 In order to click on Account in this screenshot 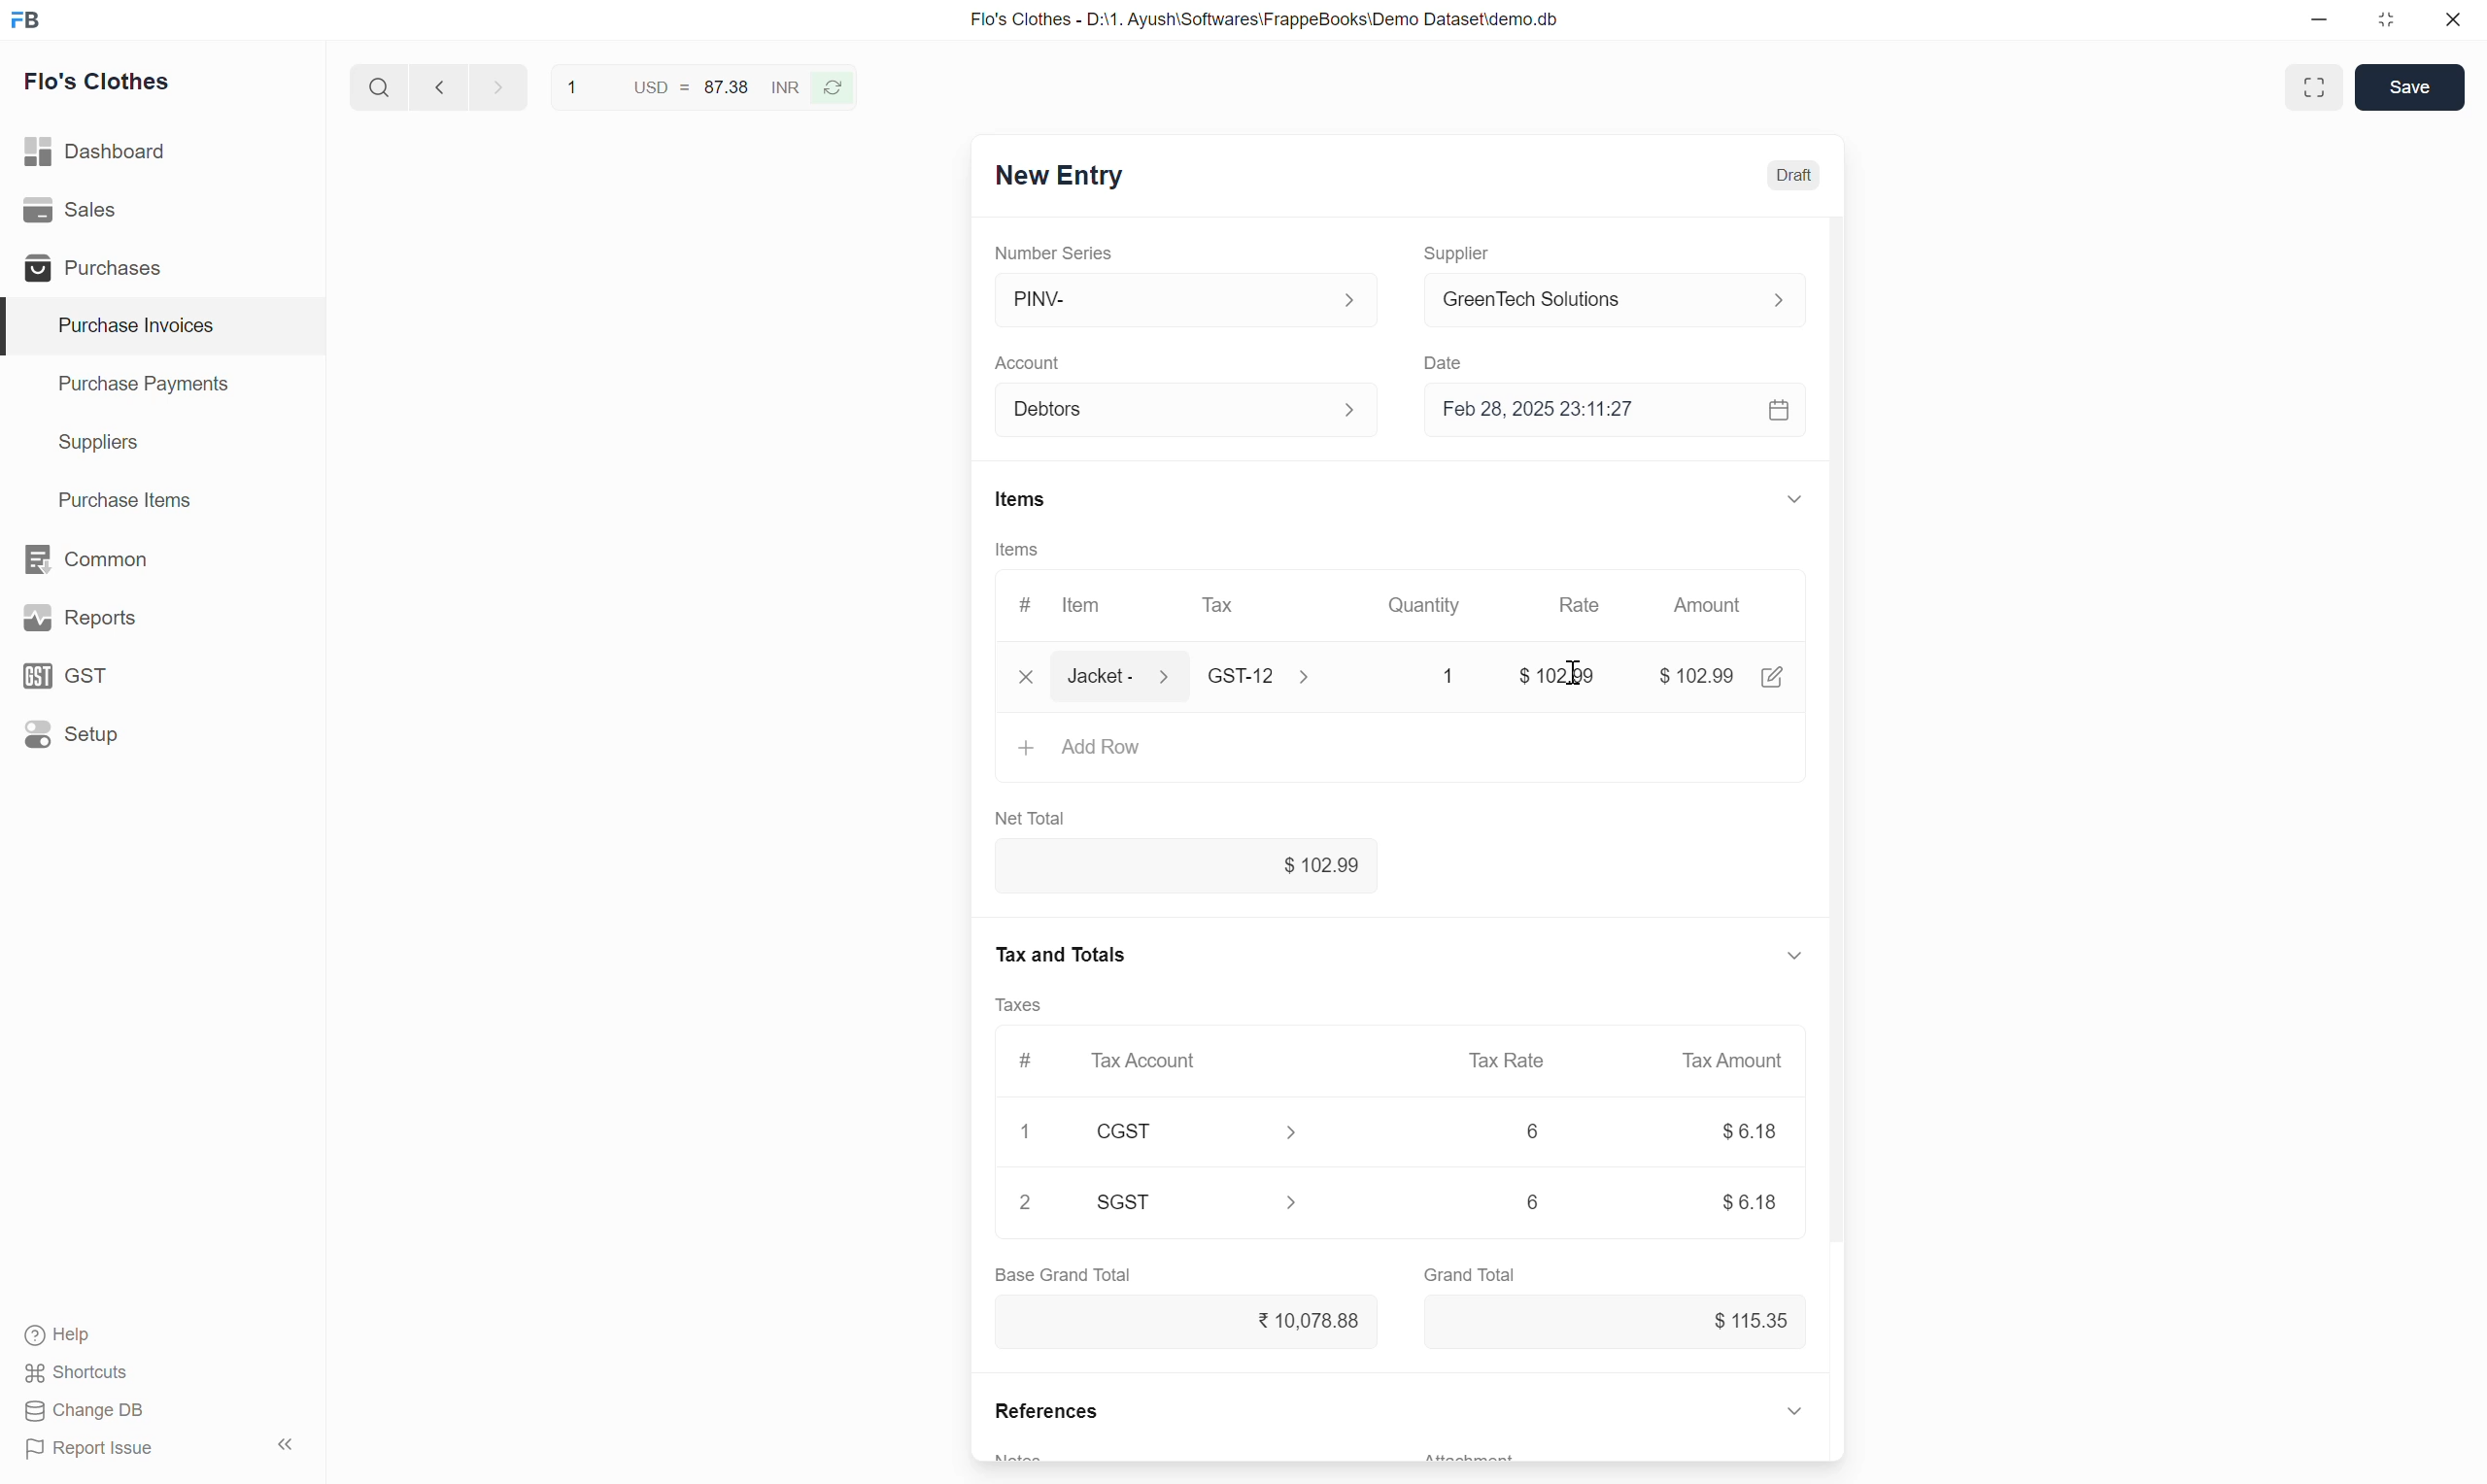, I will do `click(1191, 410)`.